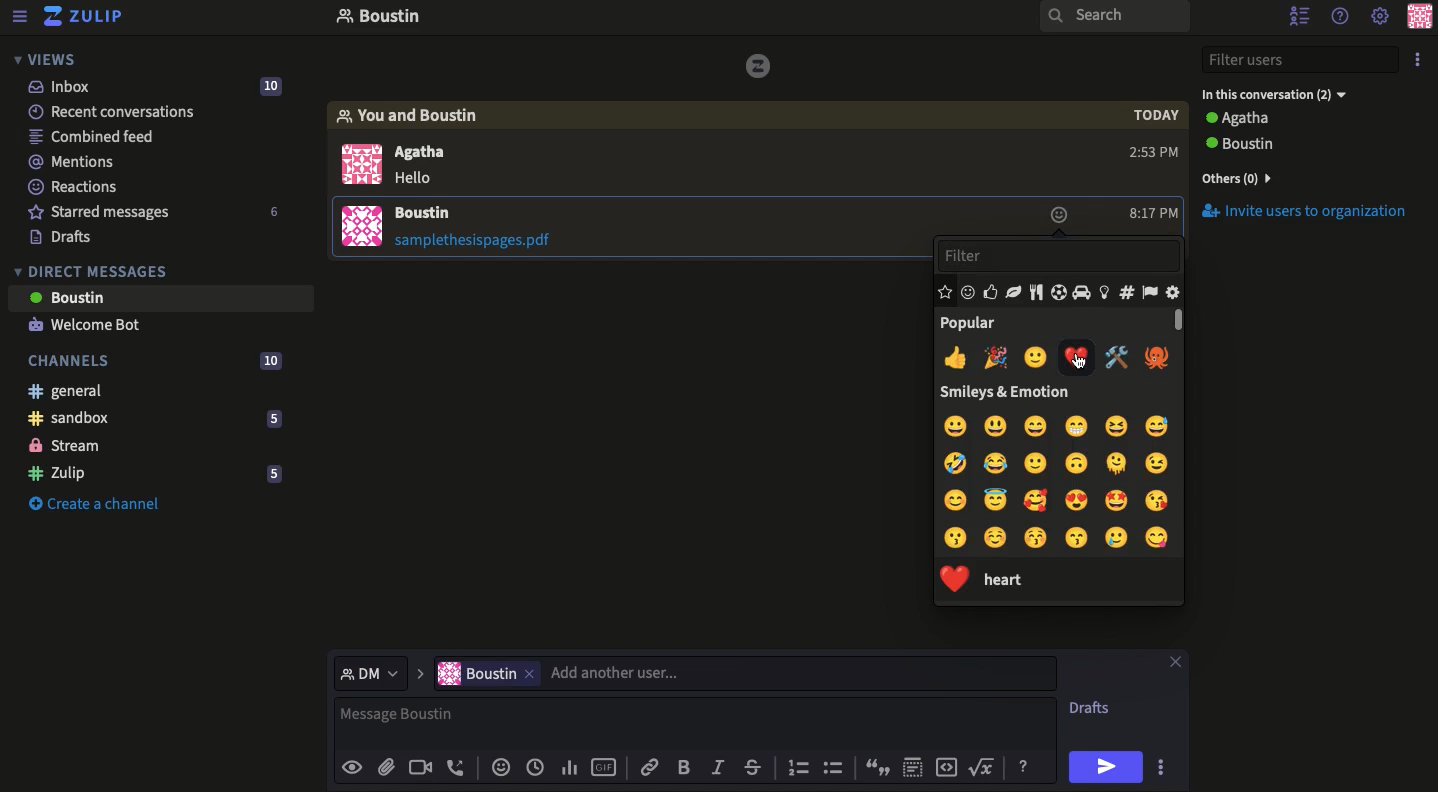 The width and height of the screenshot is (1438, 792). Describe the element at coordinates (1156, 427) in the screenshot. I see `sweat smile` at that location.